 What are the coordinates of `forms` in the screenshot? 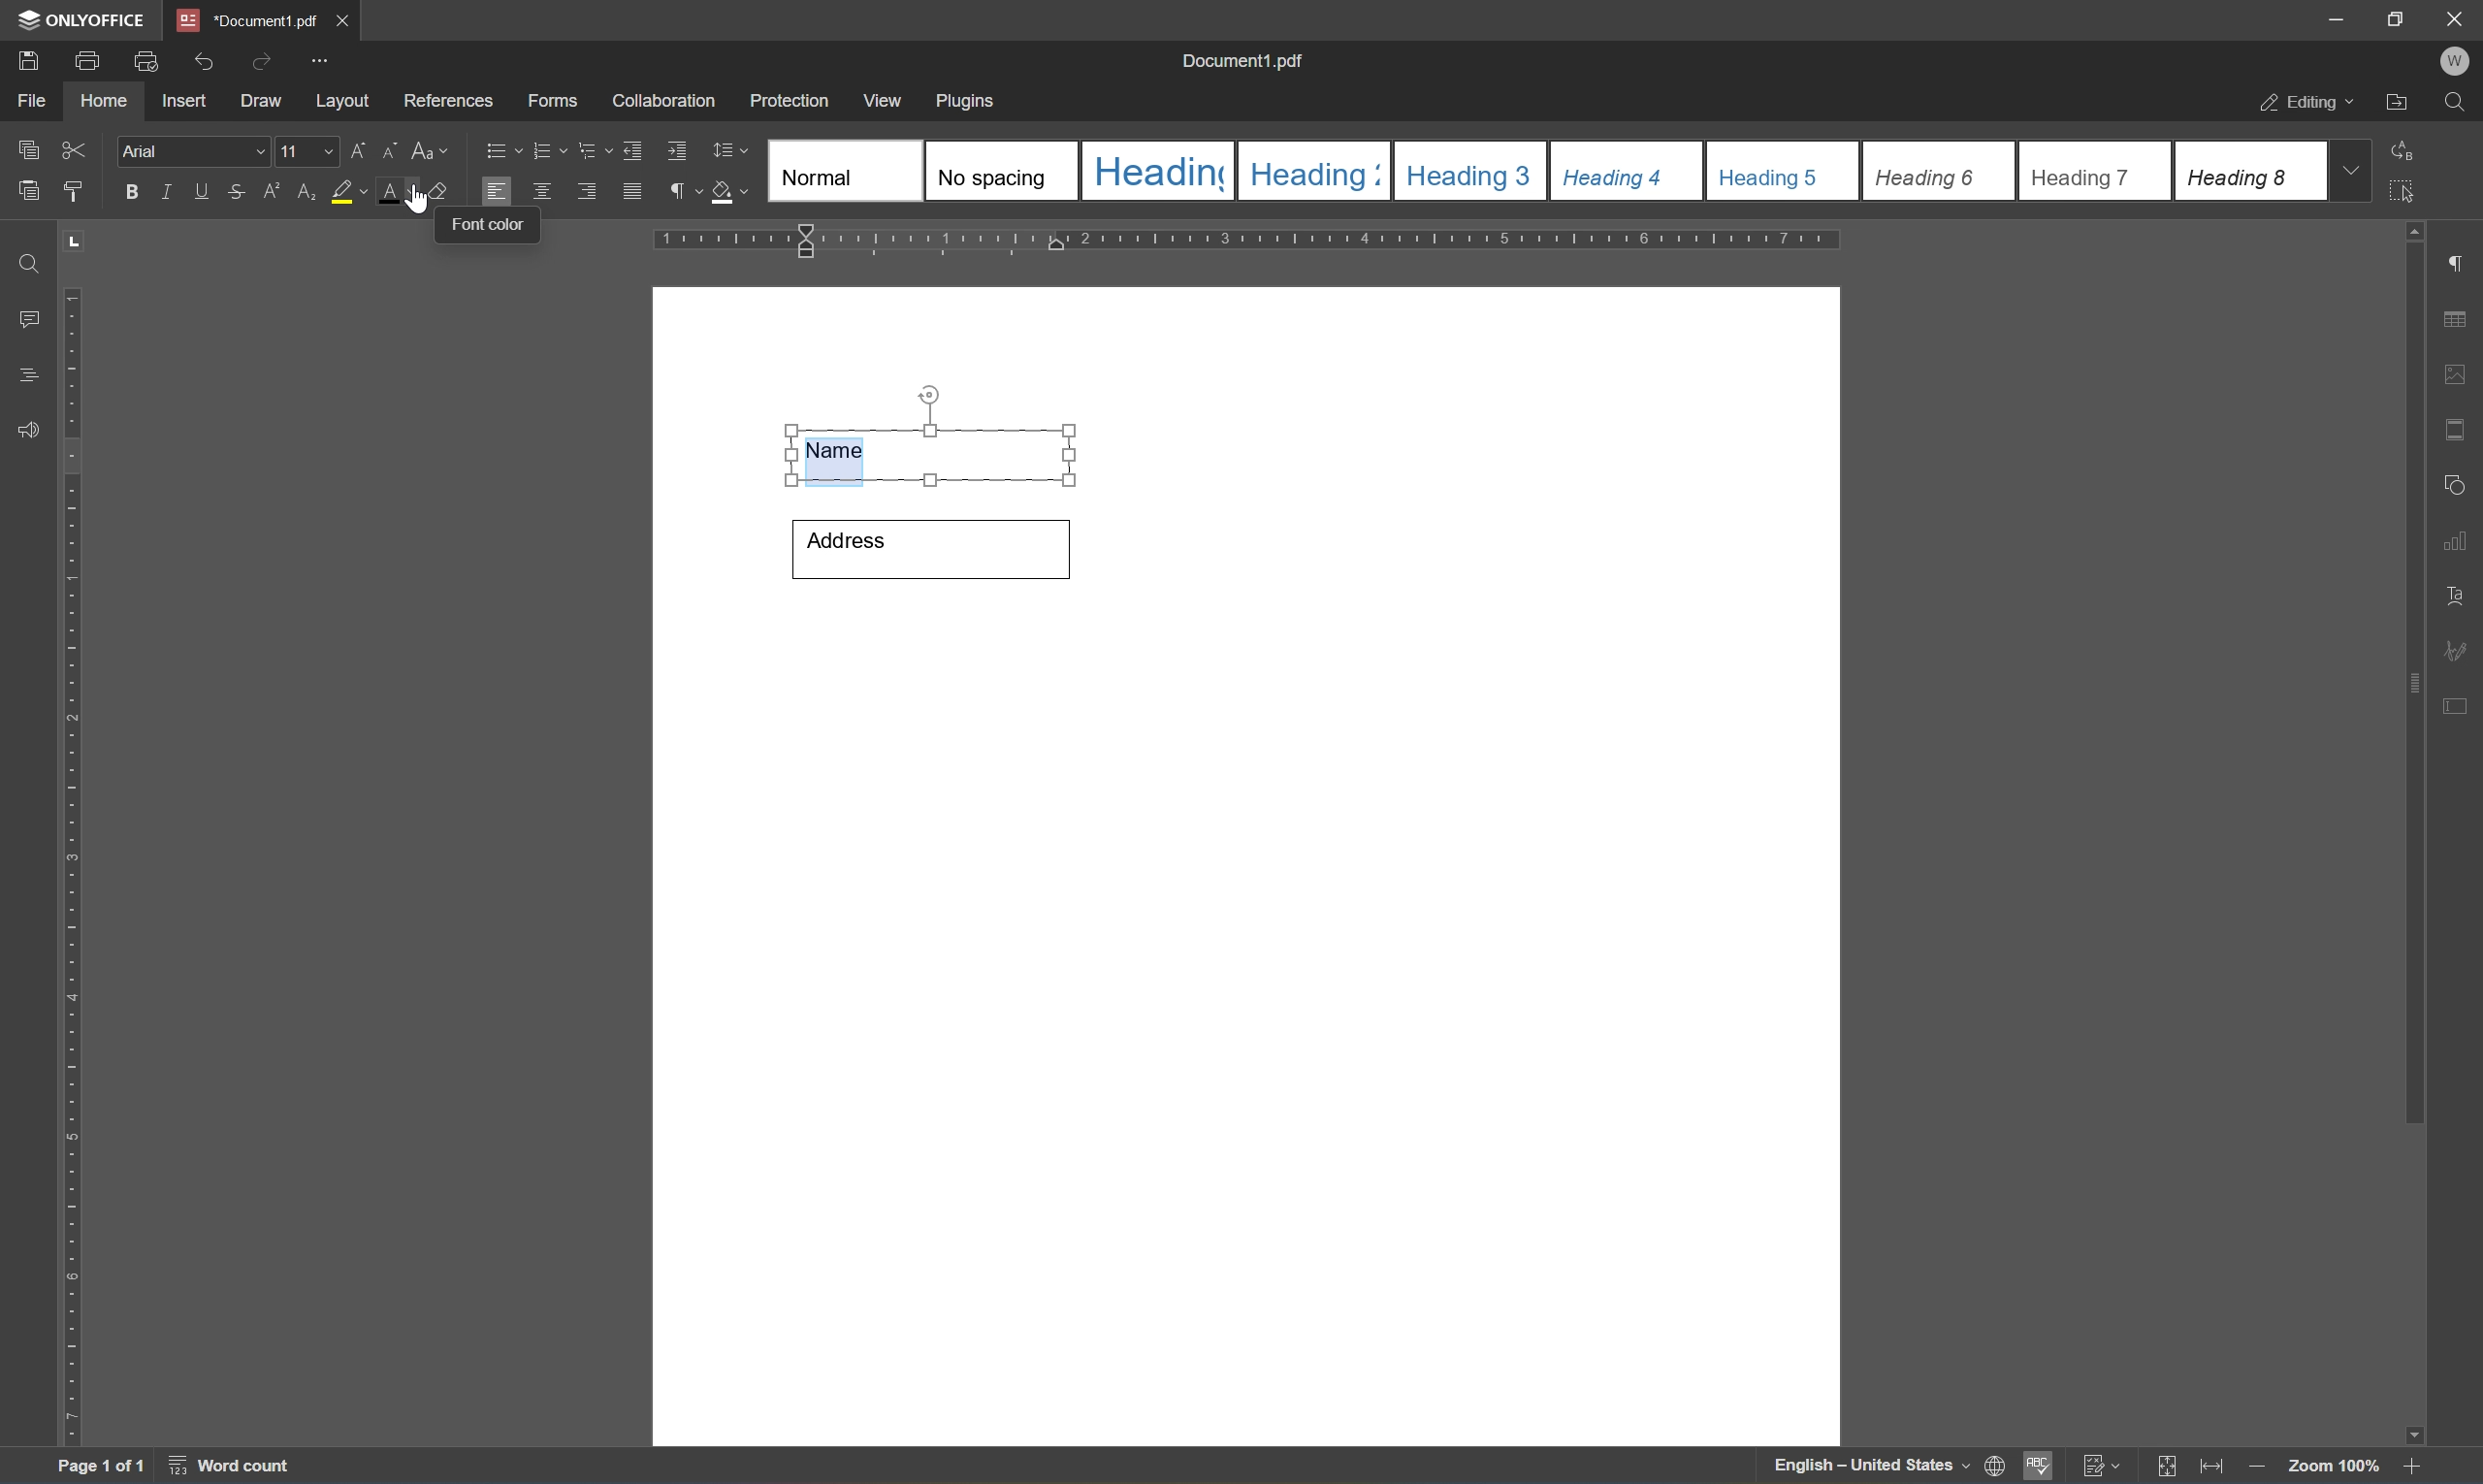 It's located at (551, 100).